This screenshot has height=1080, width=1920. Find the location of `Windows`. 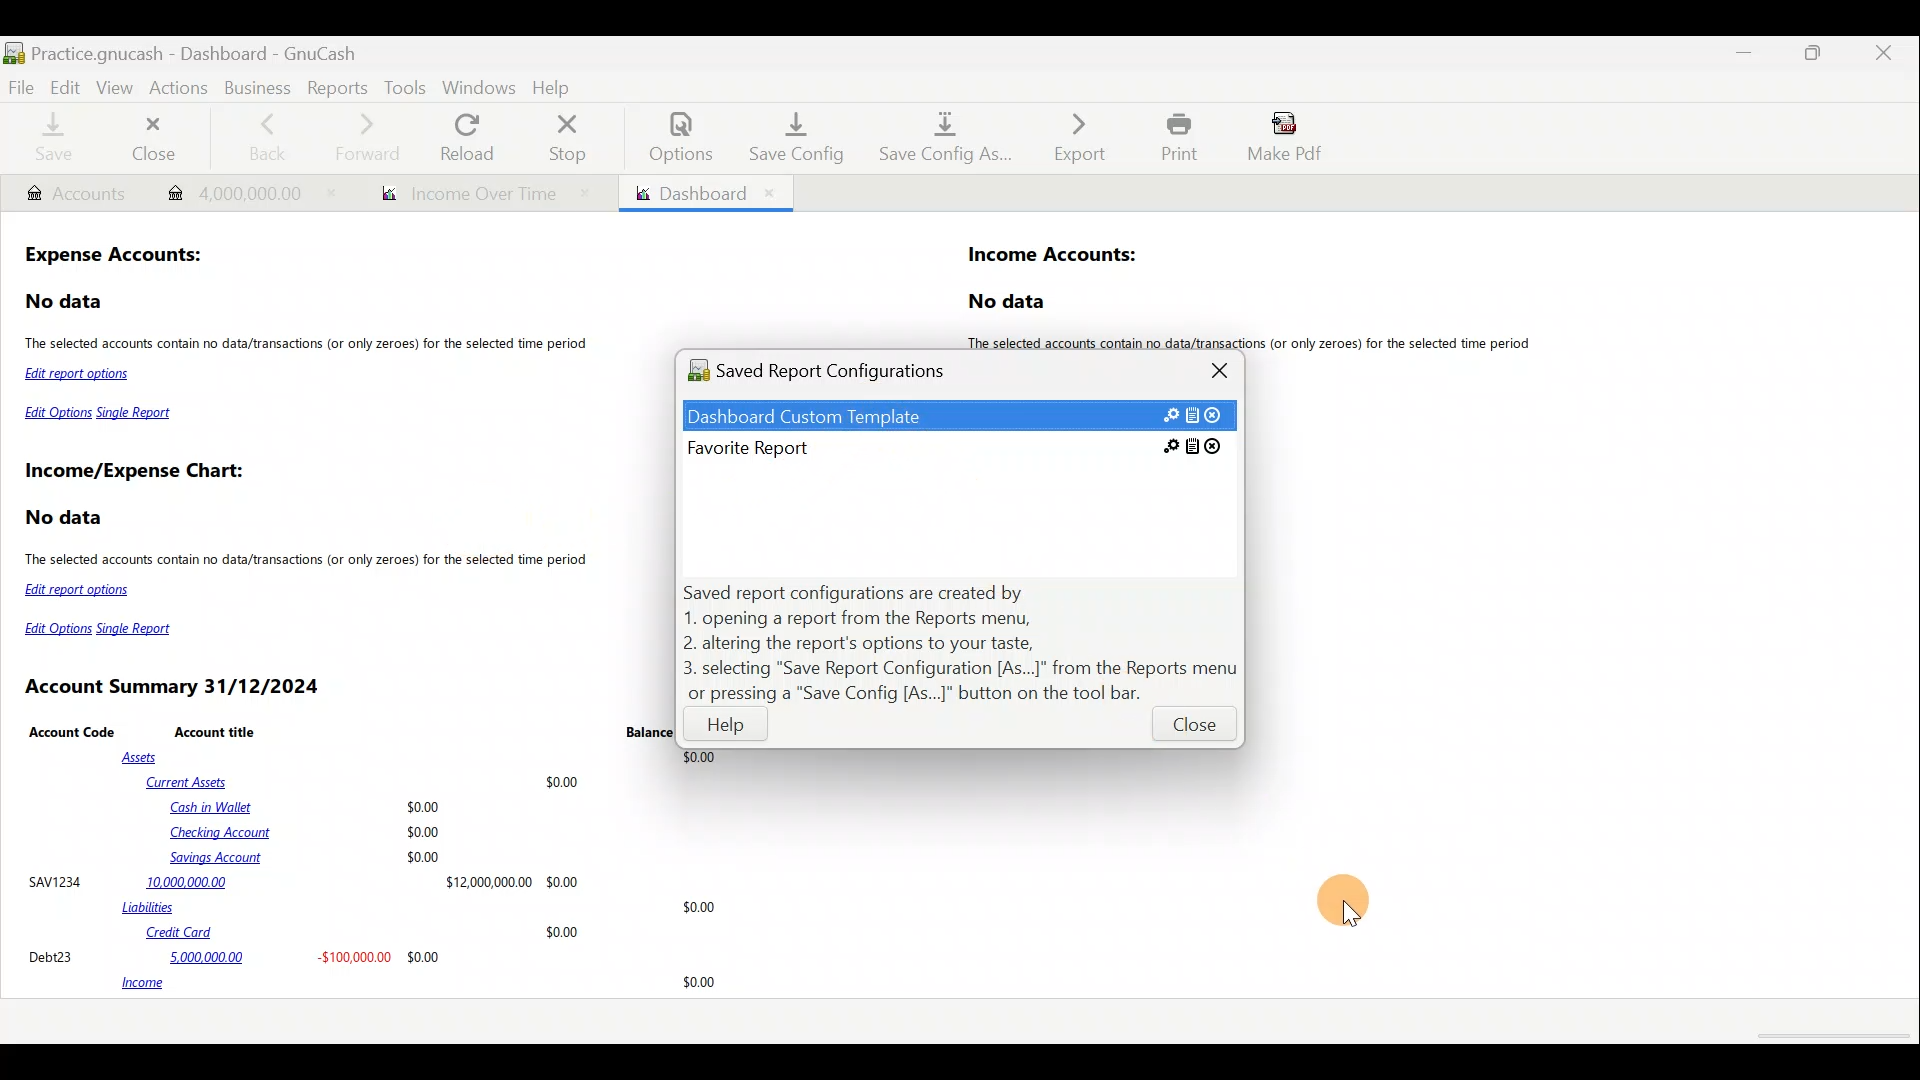

Windows is located at coordinates (479, 87).